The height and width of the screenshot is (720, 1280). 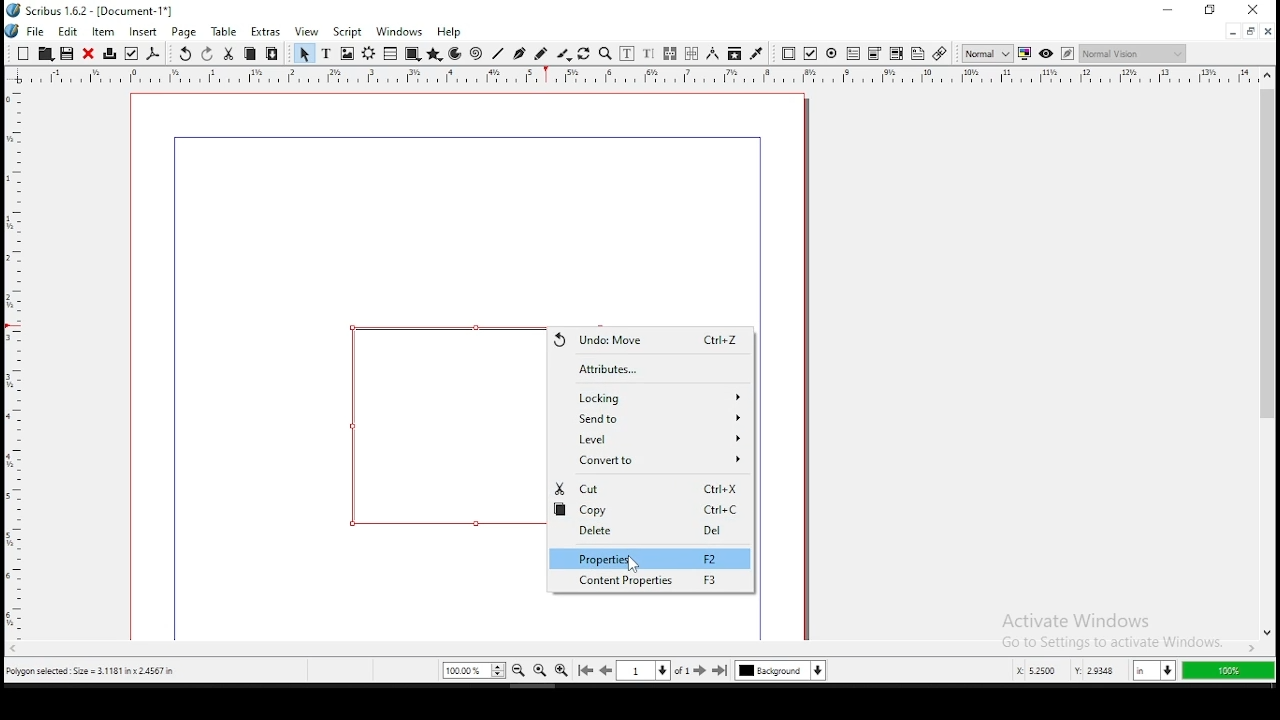 What do you see at coordinates (682, 671) in the screenshot?
I see `of 1` at bounding box center [682, 671].